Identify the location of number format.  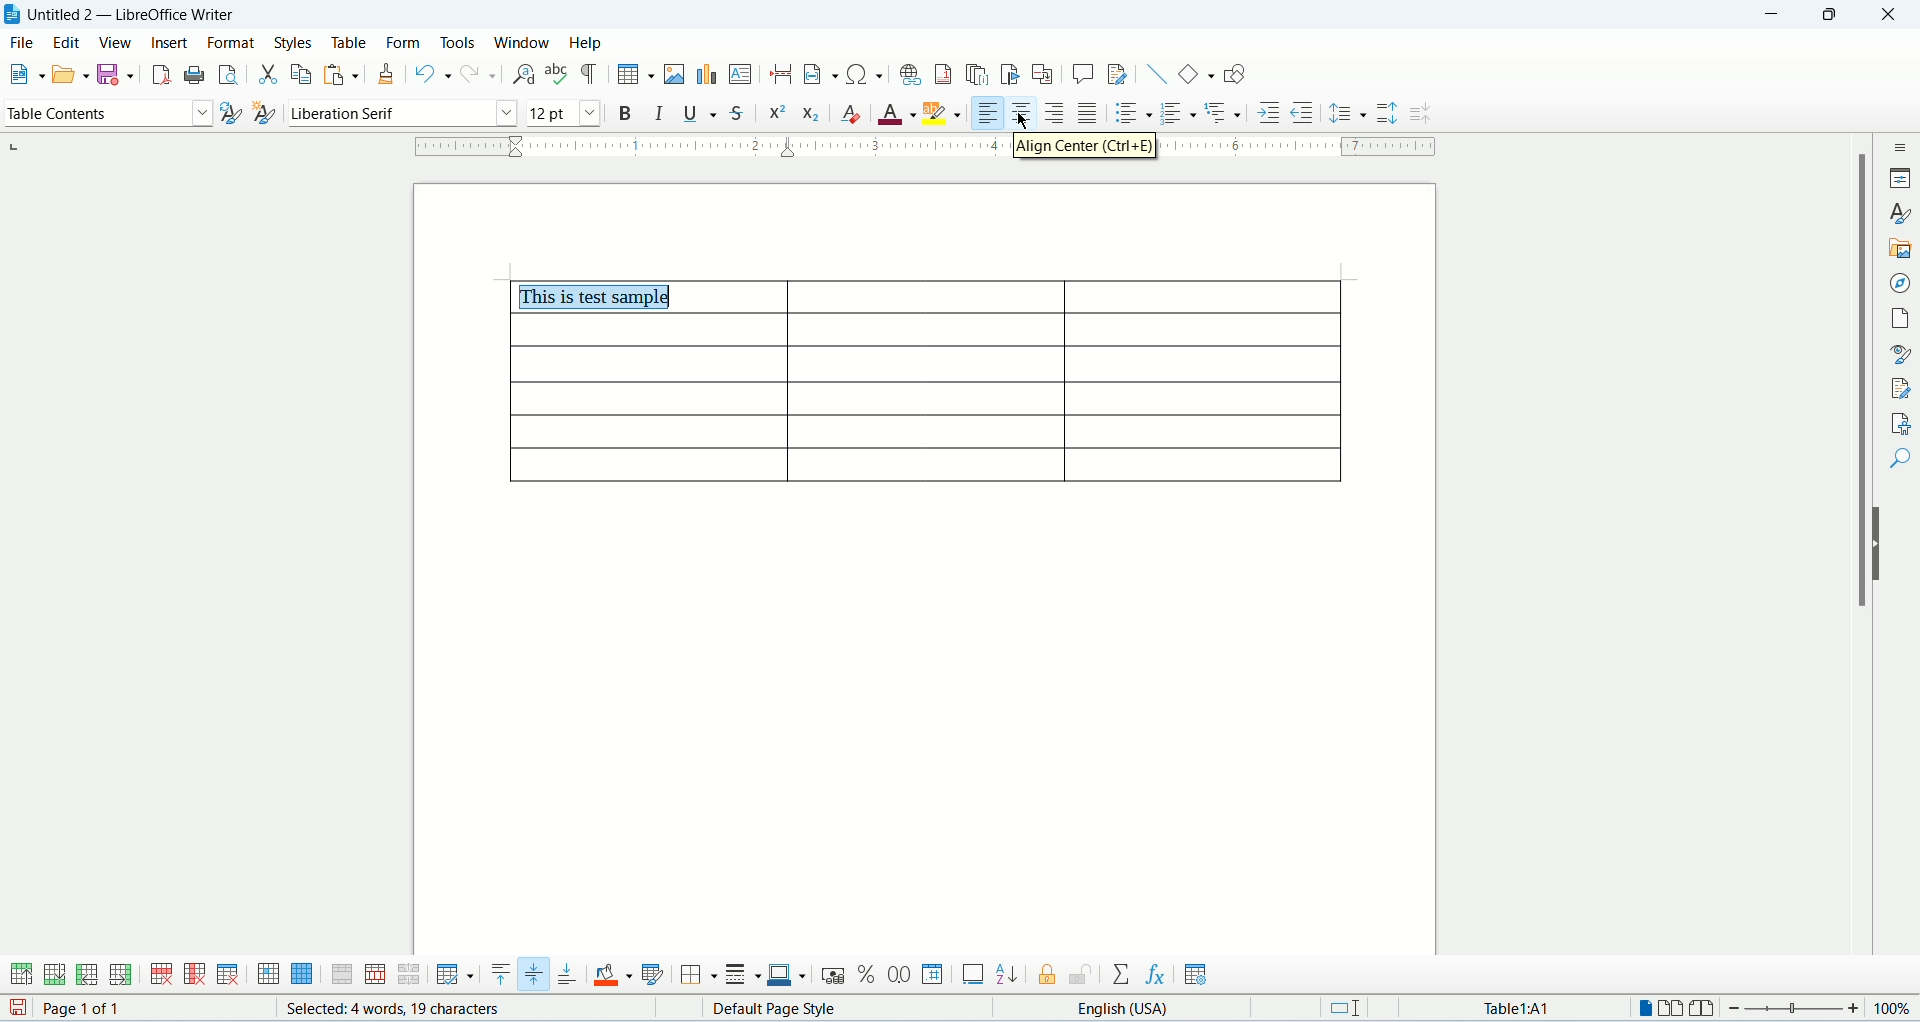
(935, 975).